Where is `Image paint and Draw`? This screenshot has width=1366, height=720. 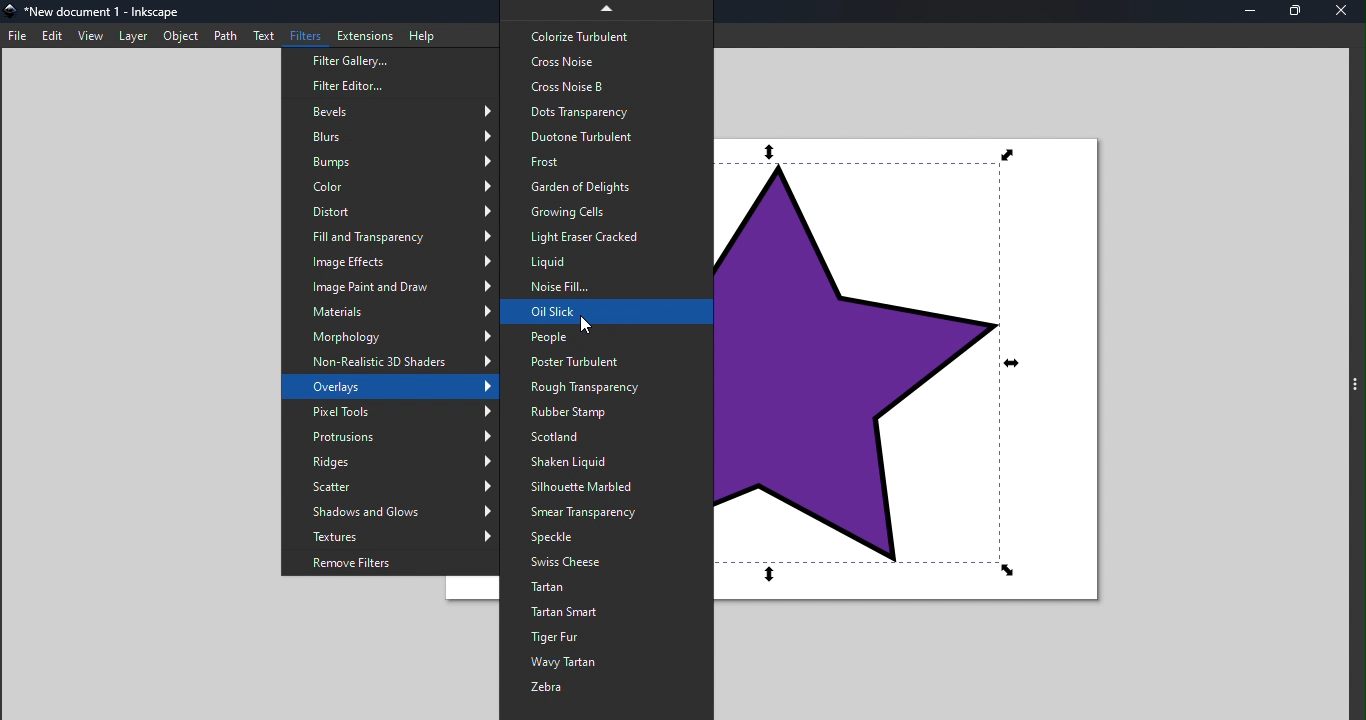
Image paint and Draw is located at coordinates (390, 289).